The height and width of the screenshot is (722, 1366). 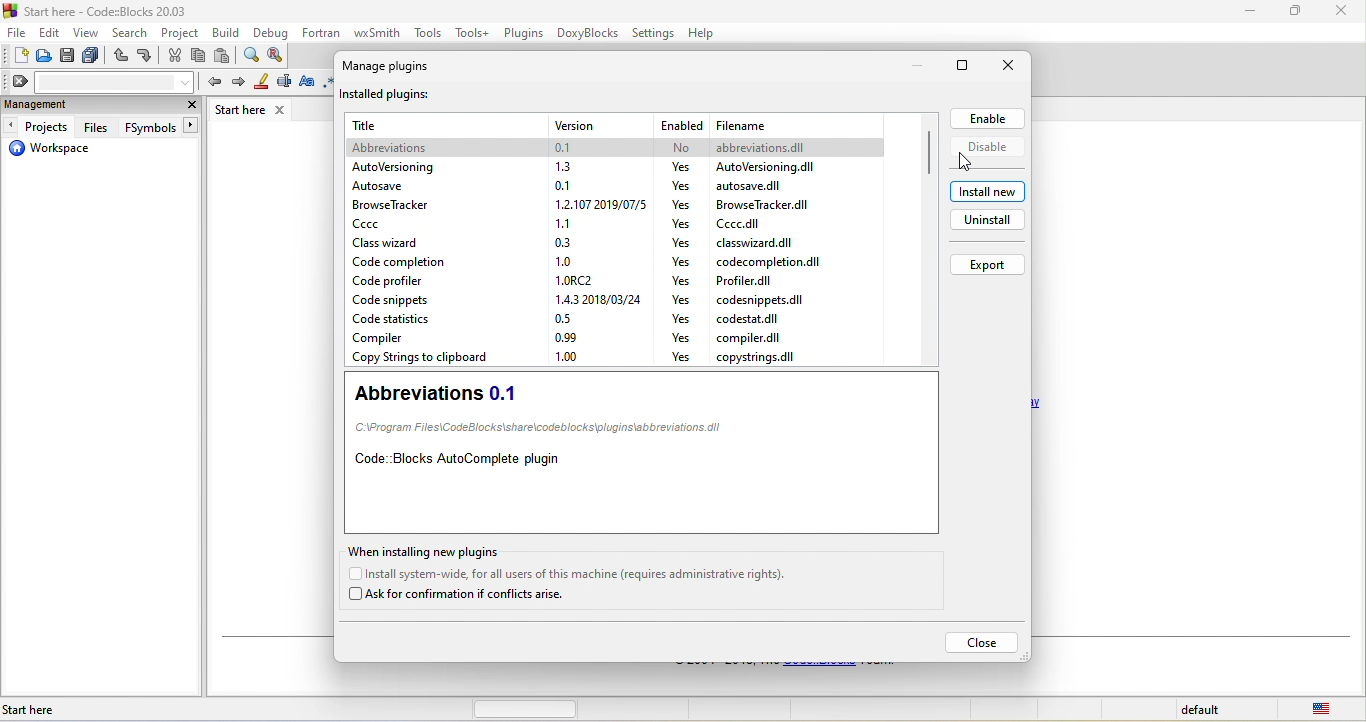 I want to click on undo, so click(x=122, y=56).